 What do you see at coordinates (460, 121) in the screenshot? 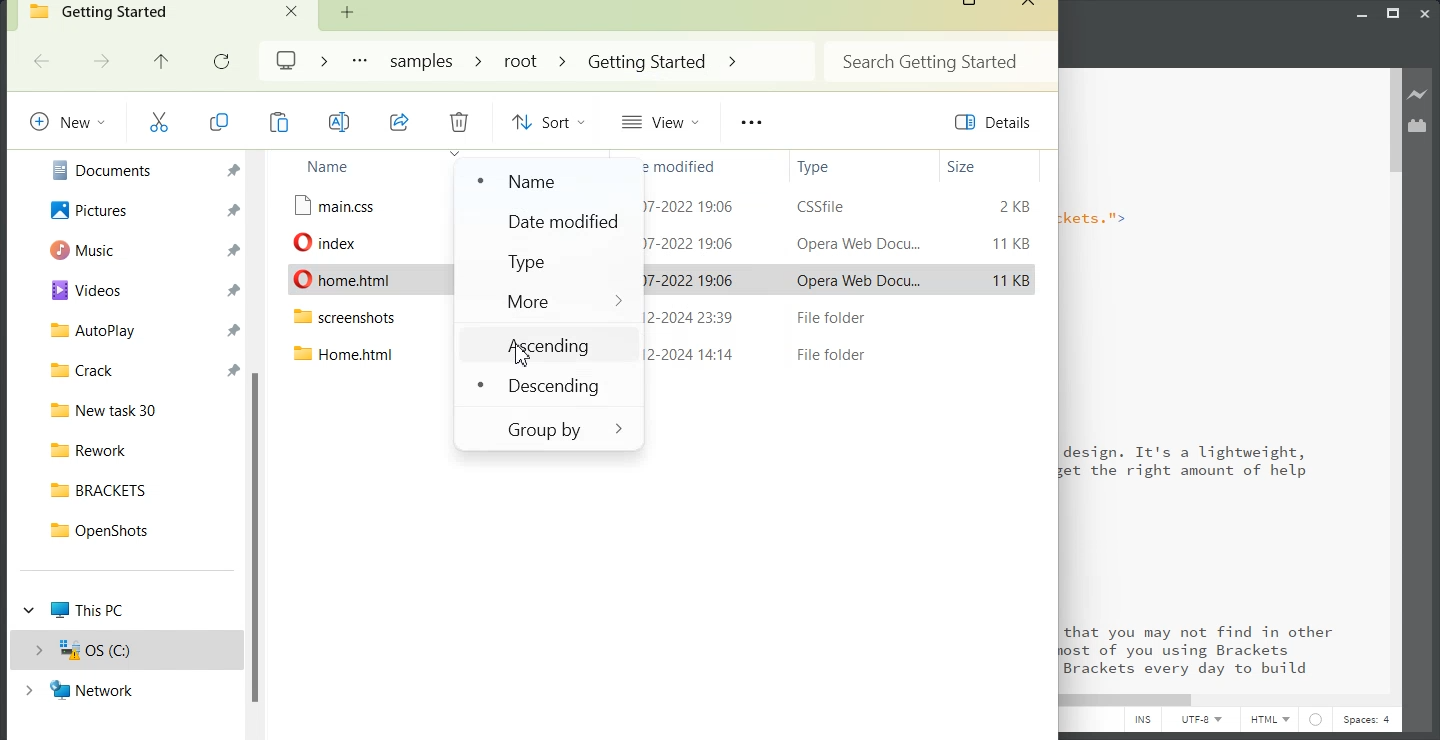
I see `Delete` at bounding box center [460, 121].